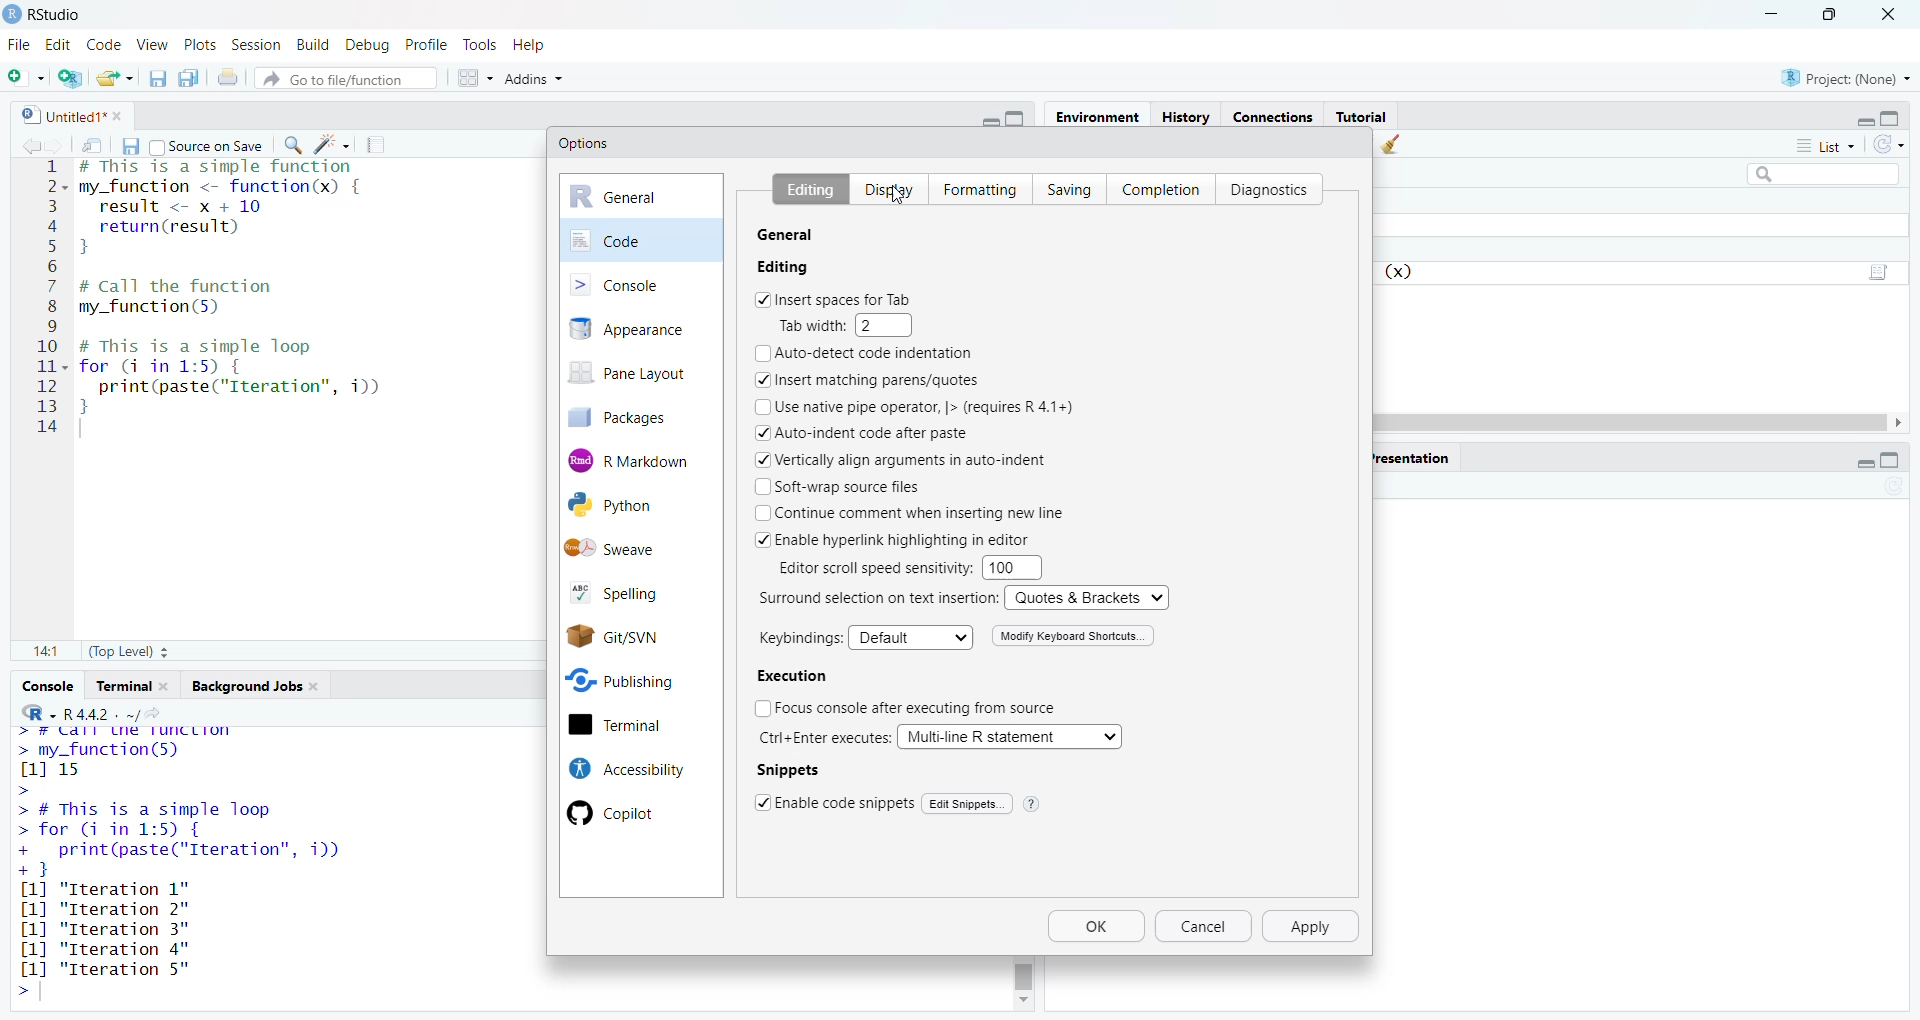  What do you see at coordinates (797, 676) in the screenshot?
I see `Execution` at bounding box center [797, 676].